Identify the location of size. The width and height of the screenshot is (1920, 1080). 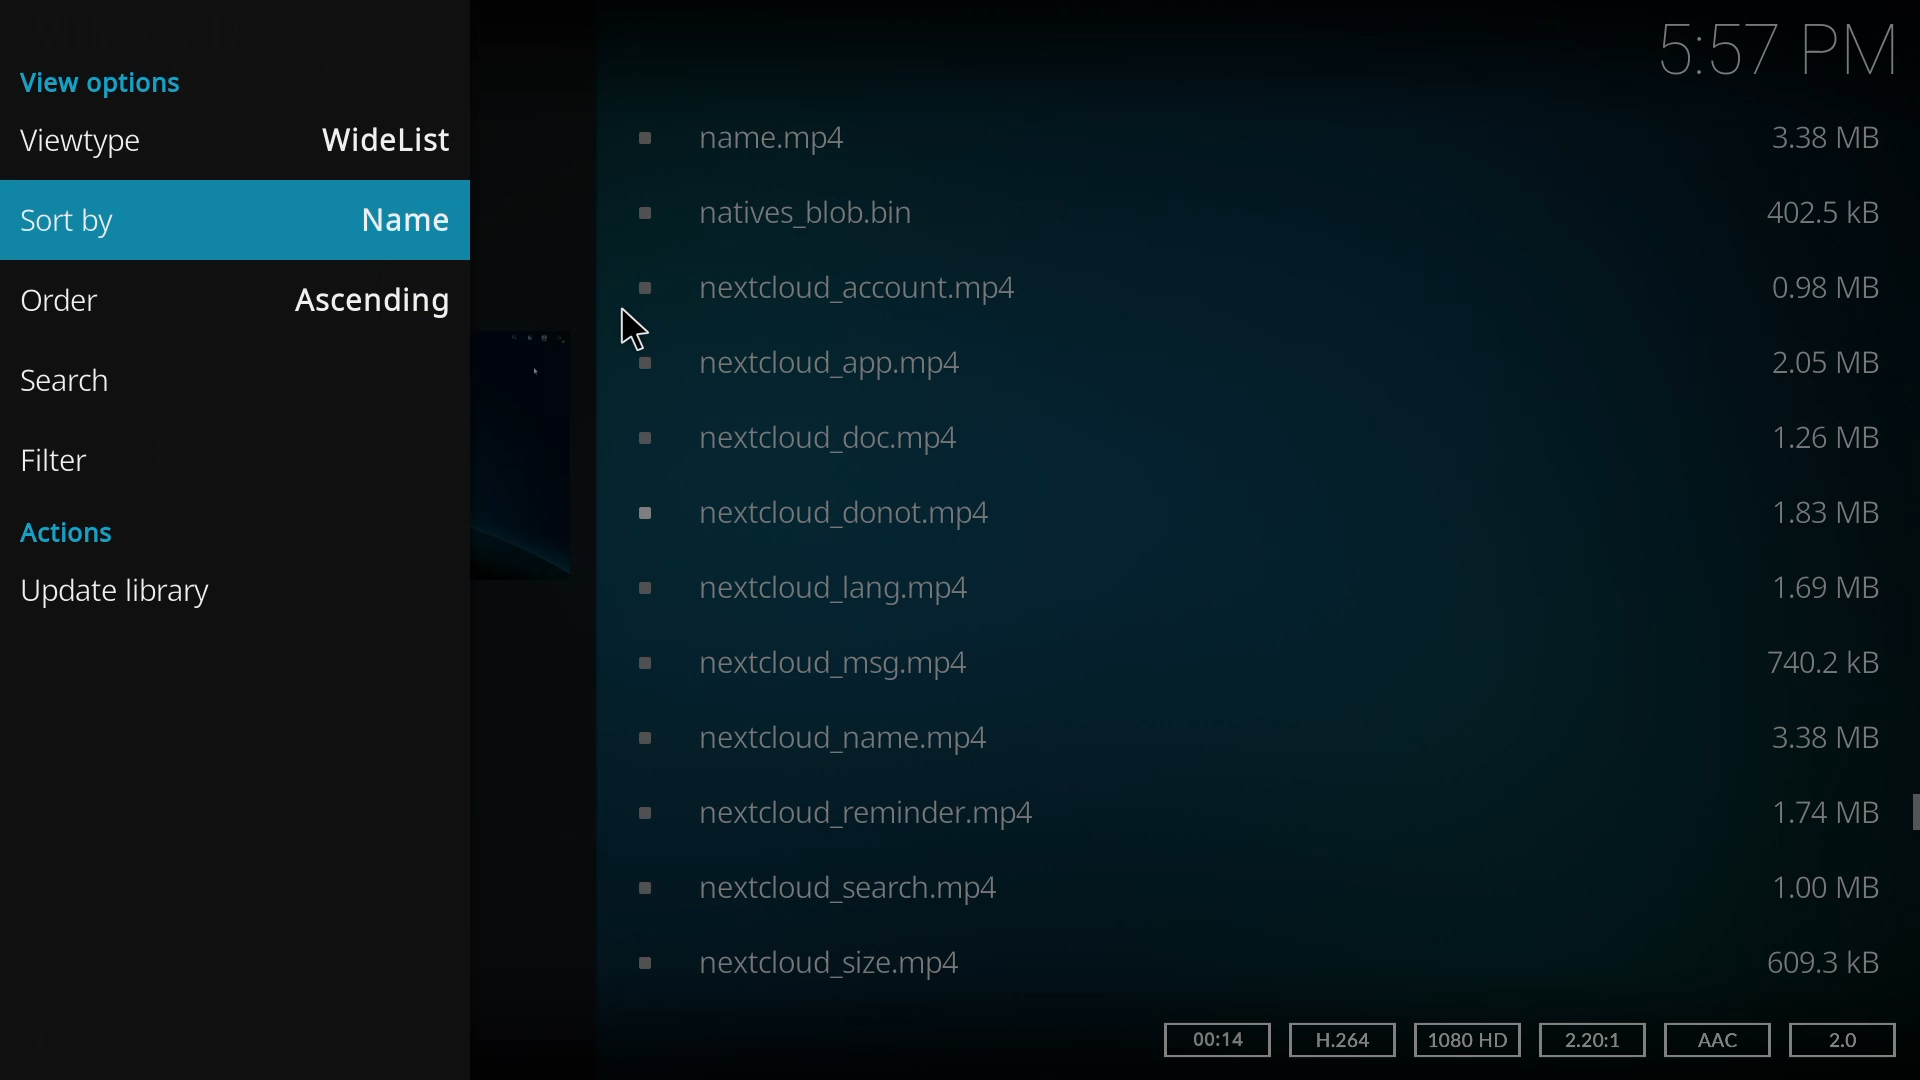
(1825, 434).